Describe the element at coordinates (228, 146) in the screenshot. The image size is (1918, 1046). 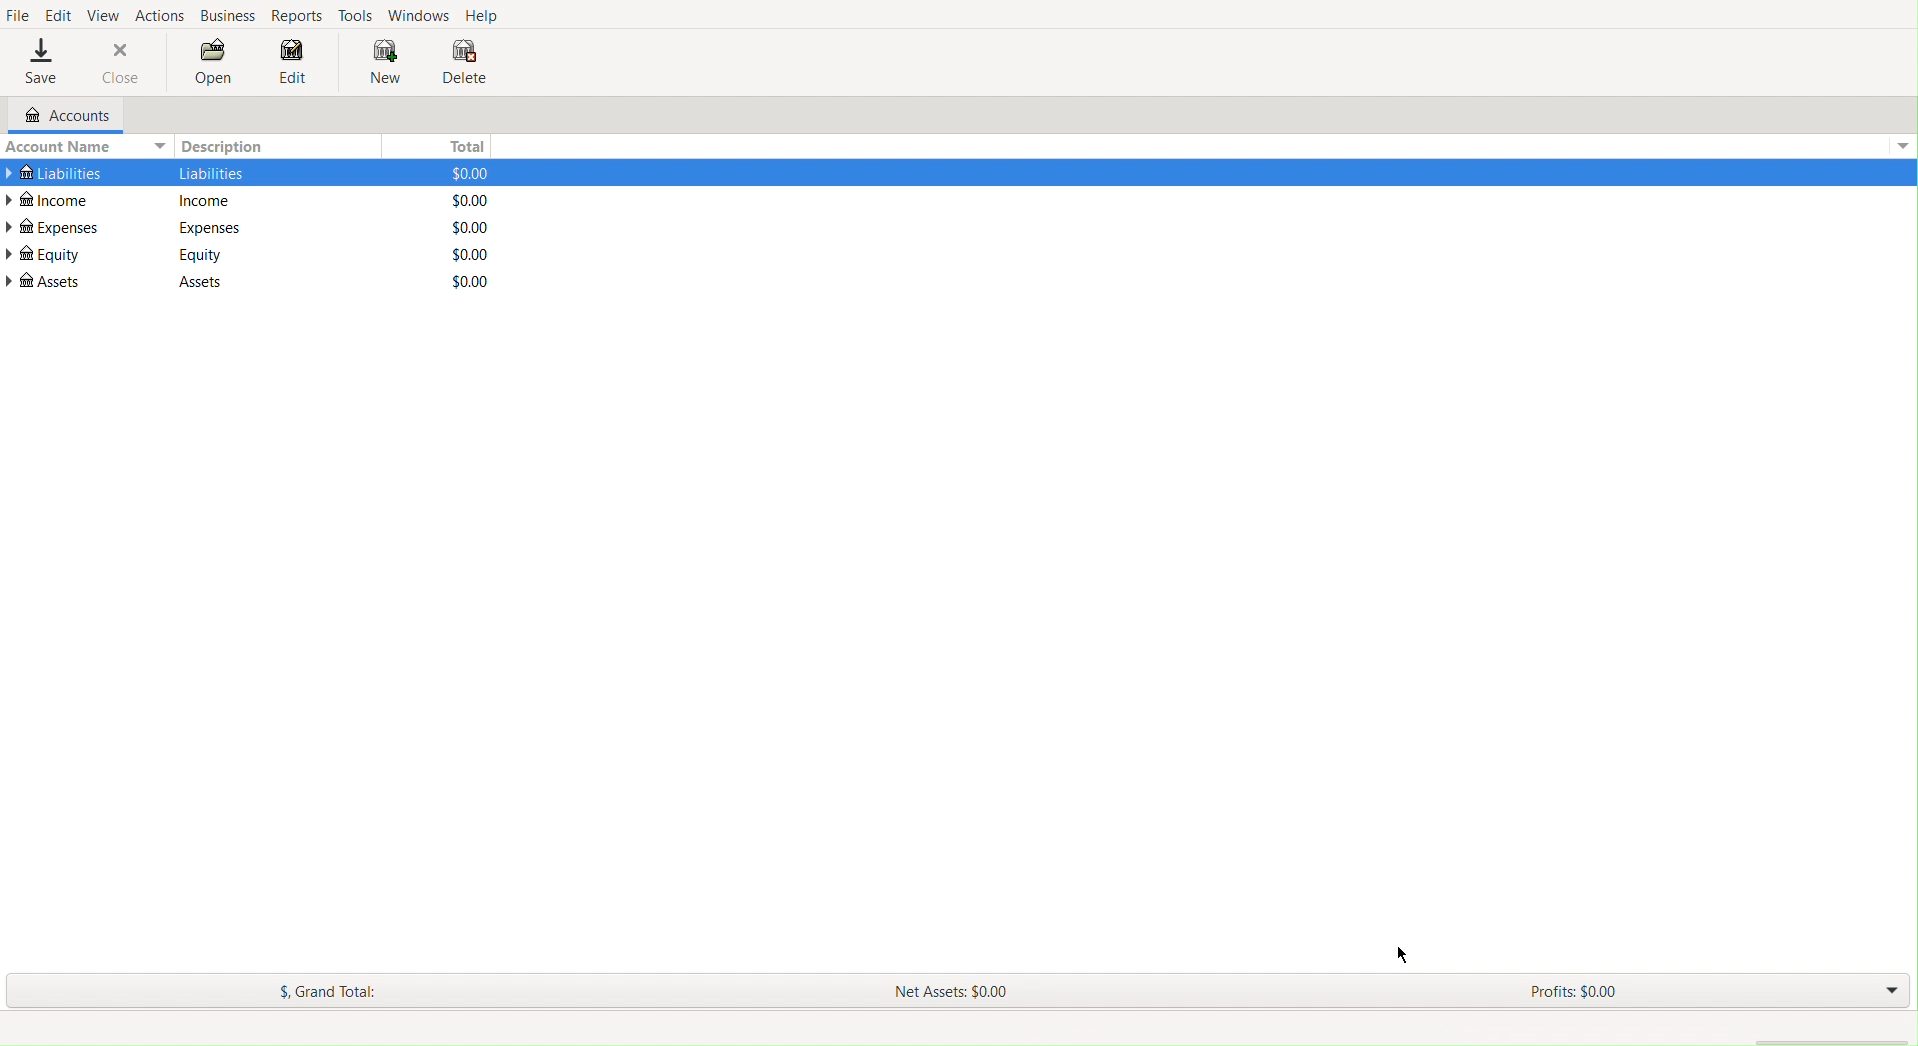
I see `Description` at that location.